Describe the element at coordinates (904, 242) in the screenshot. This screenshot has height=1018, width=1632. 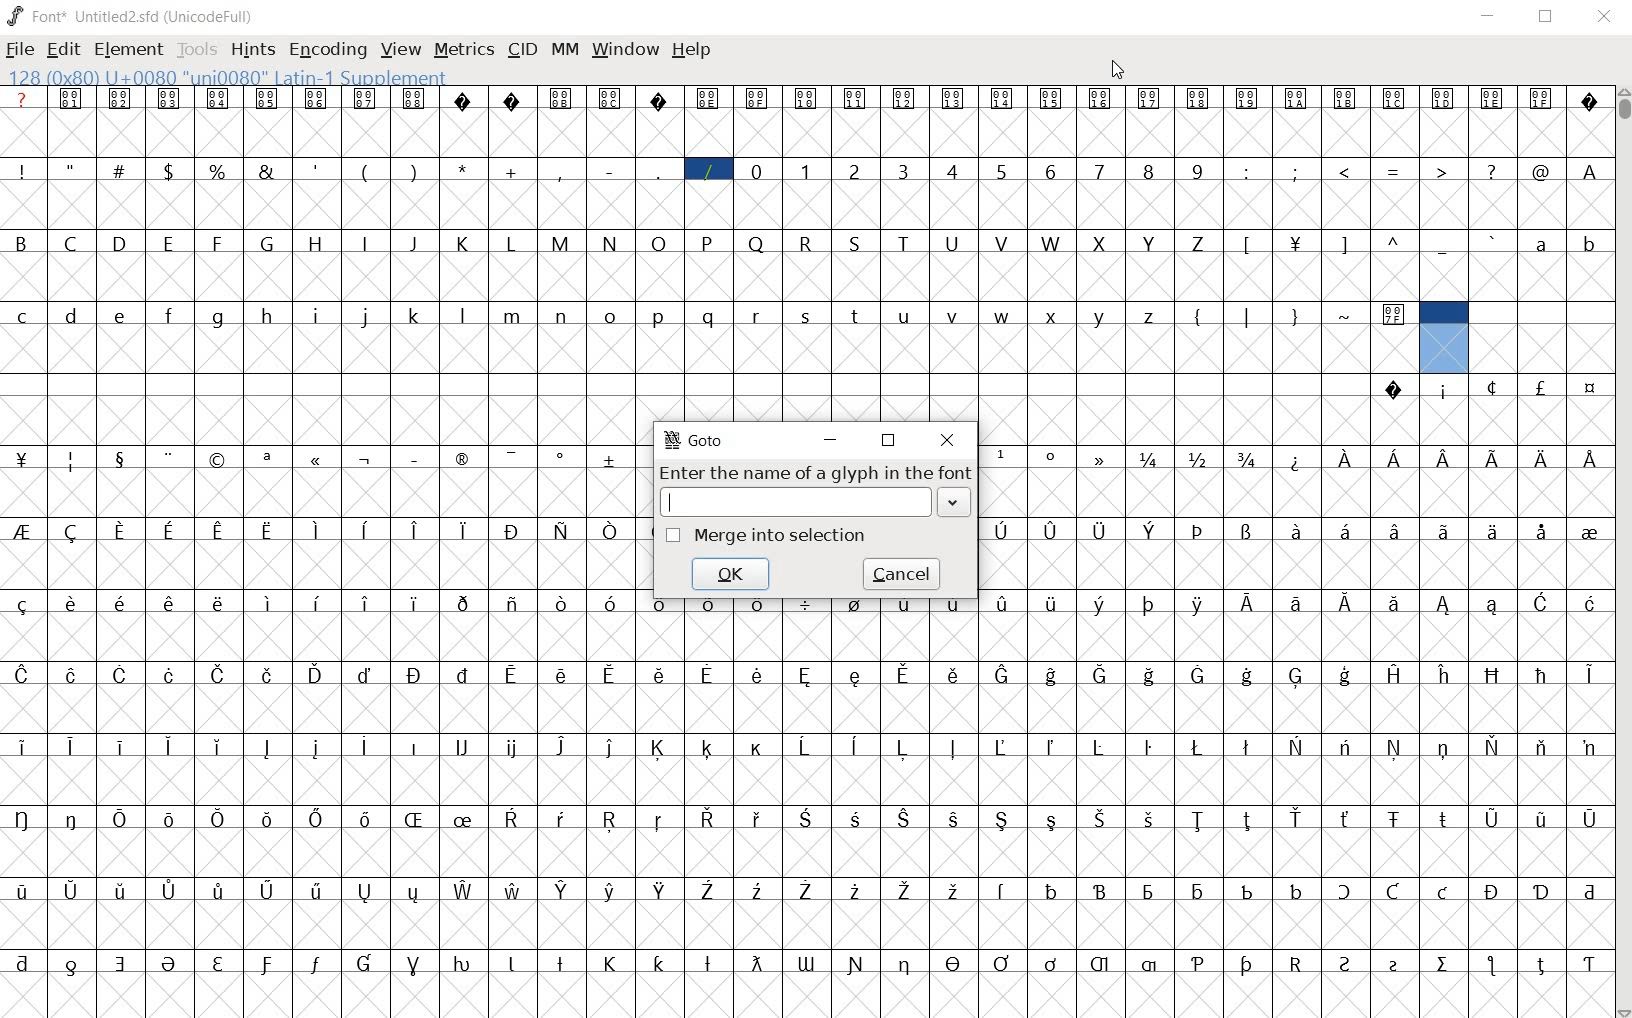
I see `T` at that location.